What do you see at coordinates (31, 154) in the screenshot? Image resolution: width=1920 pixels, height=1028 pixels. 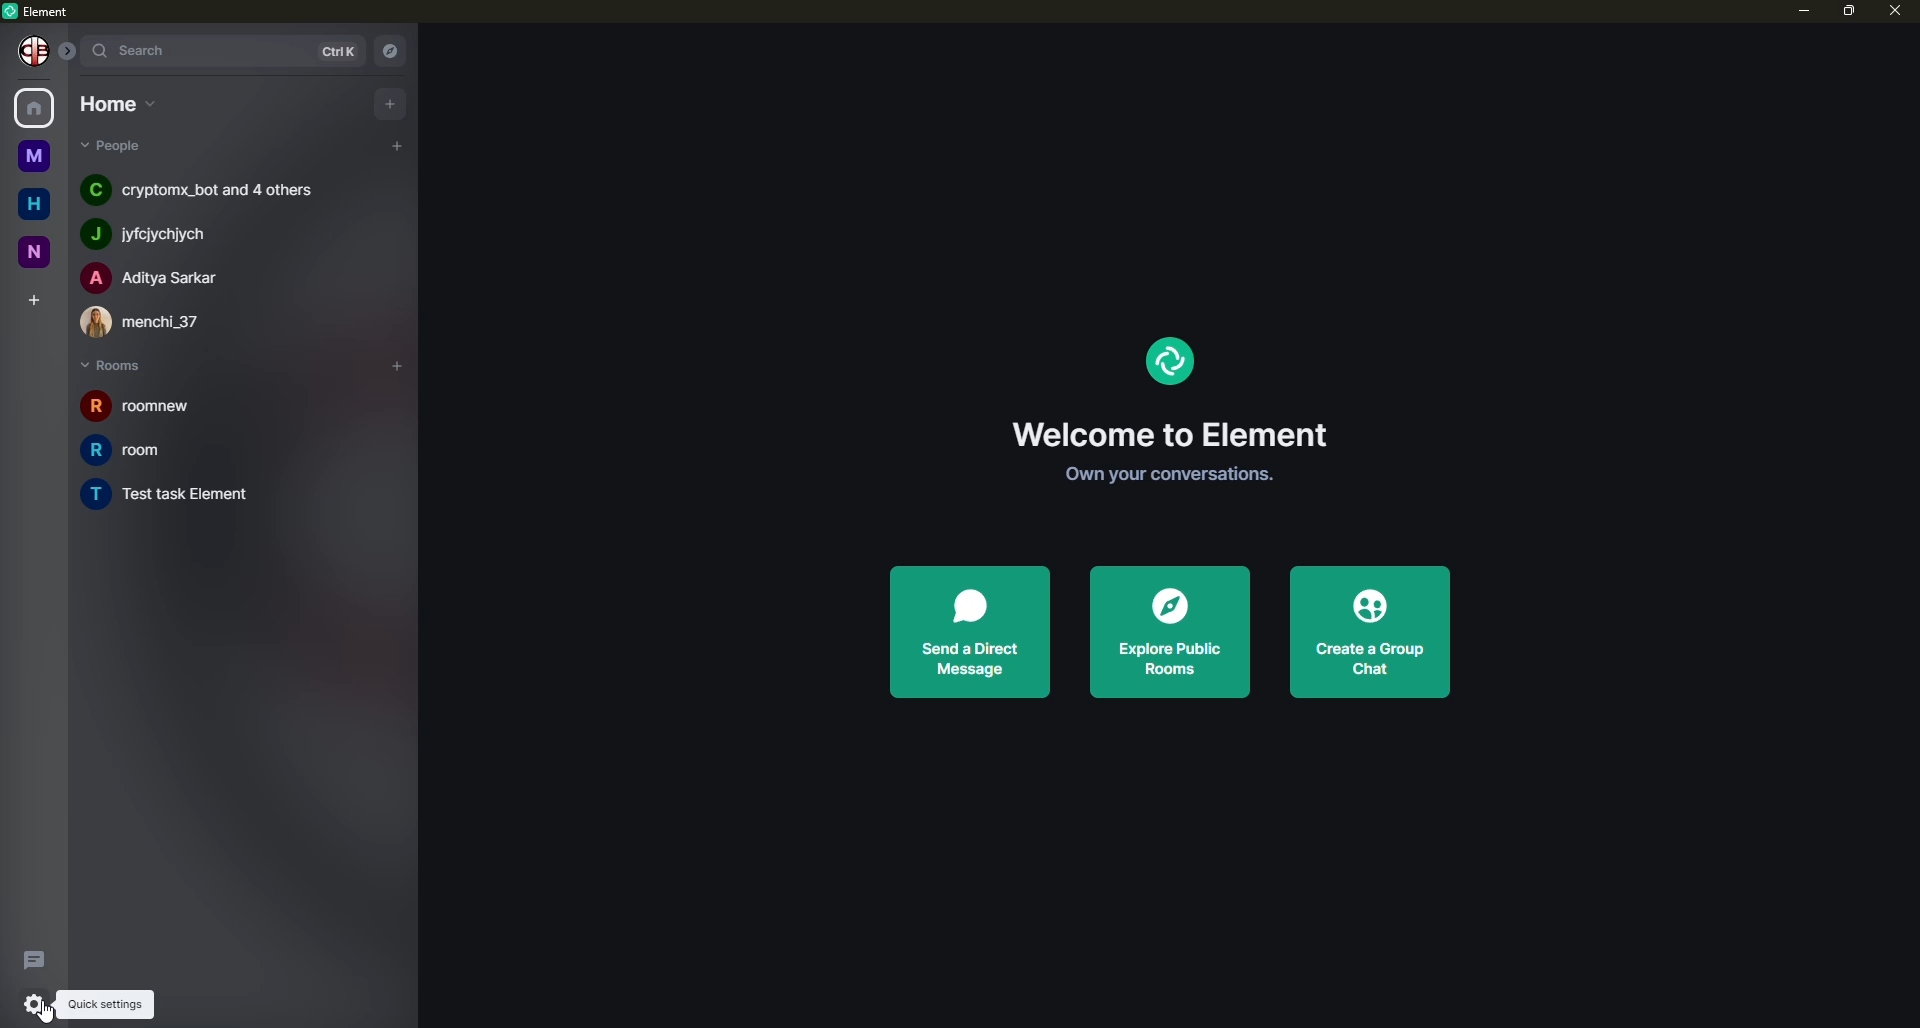 I see `myspace` at bounding box center [31, 154].